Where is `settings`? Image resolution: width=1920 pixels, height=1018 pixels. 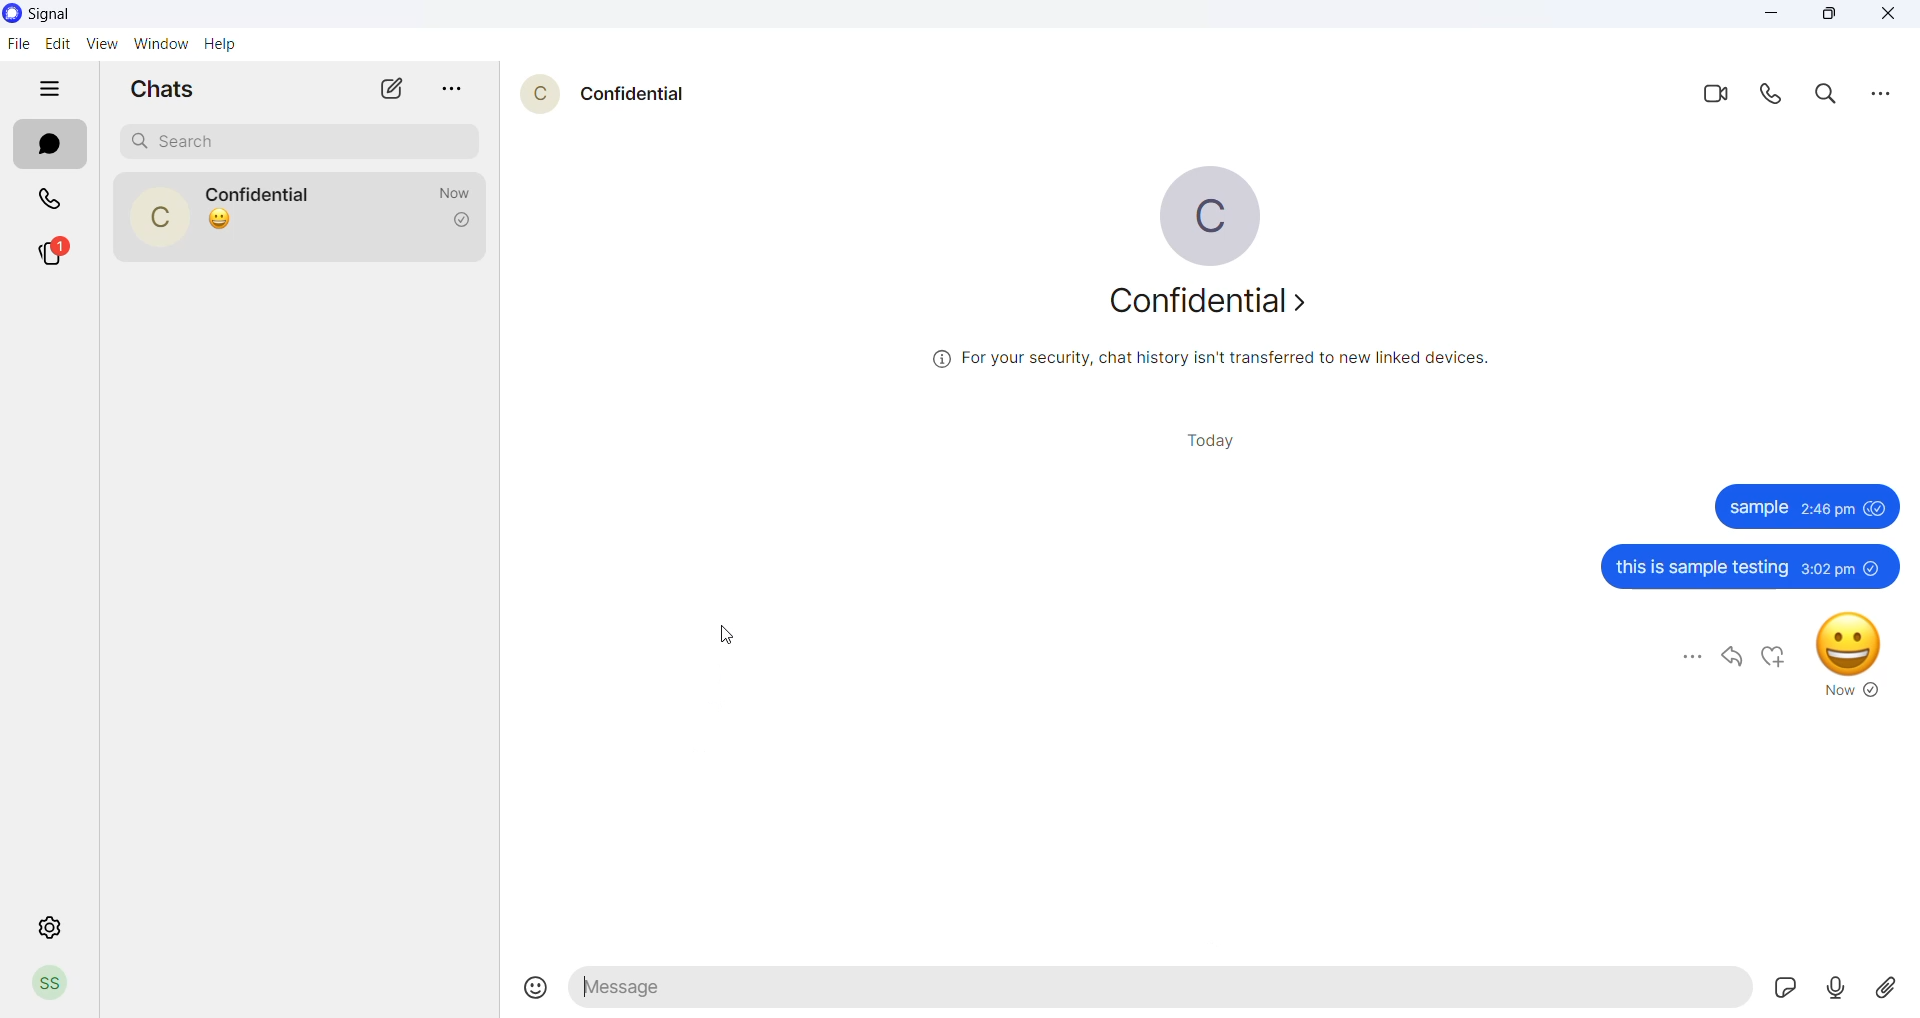 settings is located at coordinates (41, 929).